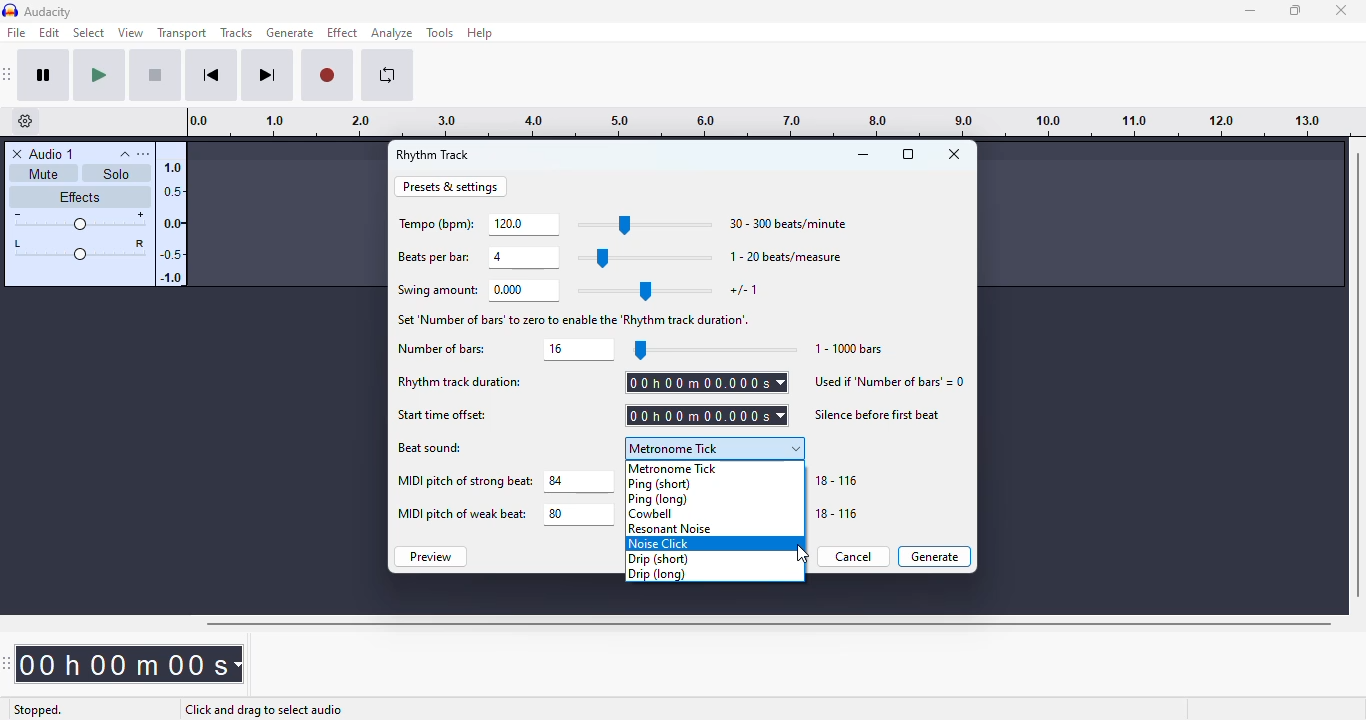 The image size is (1366, 720). I want to click on record, so click(328, 75).